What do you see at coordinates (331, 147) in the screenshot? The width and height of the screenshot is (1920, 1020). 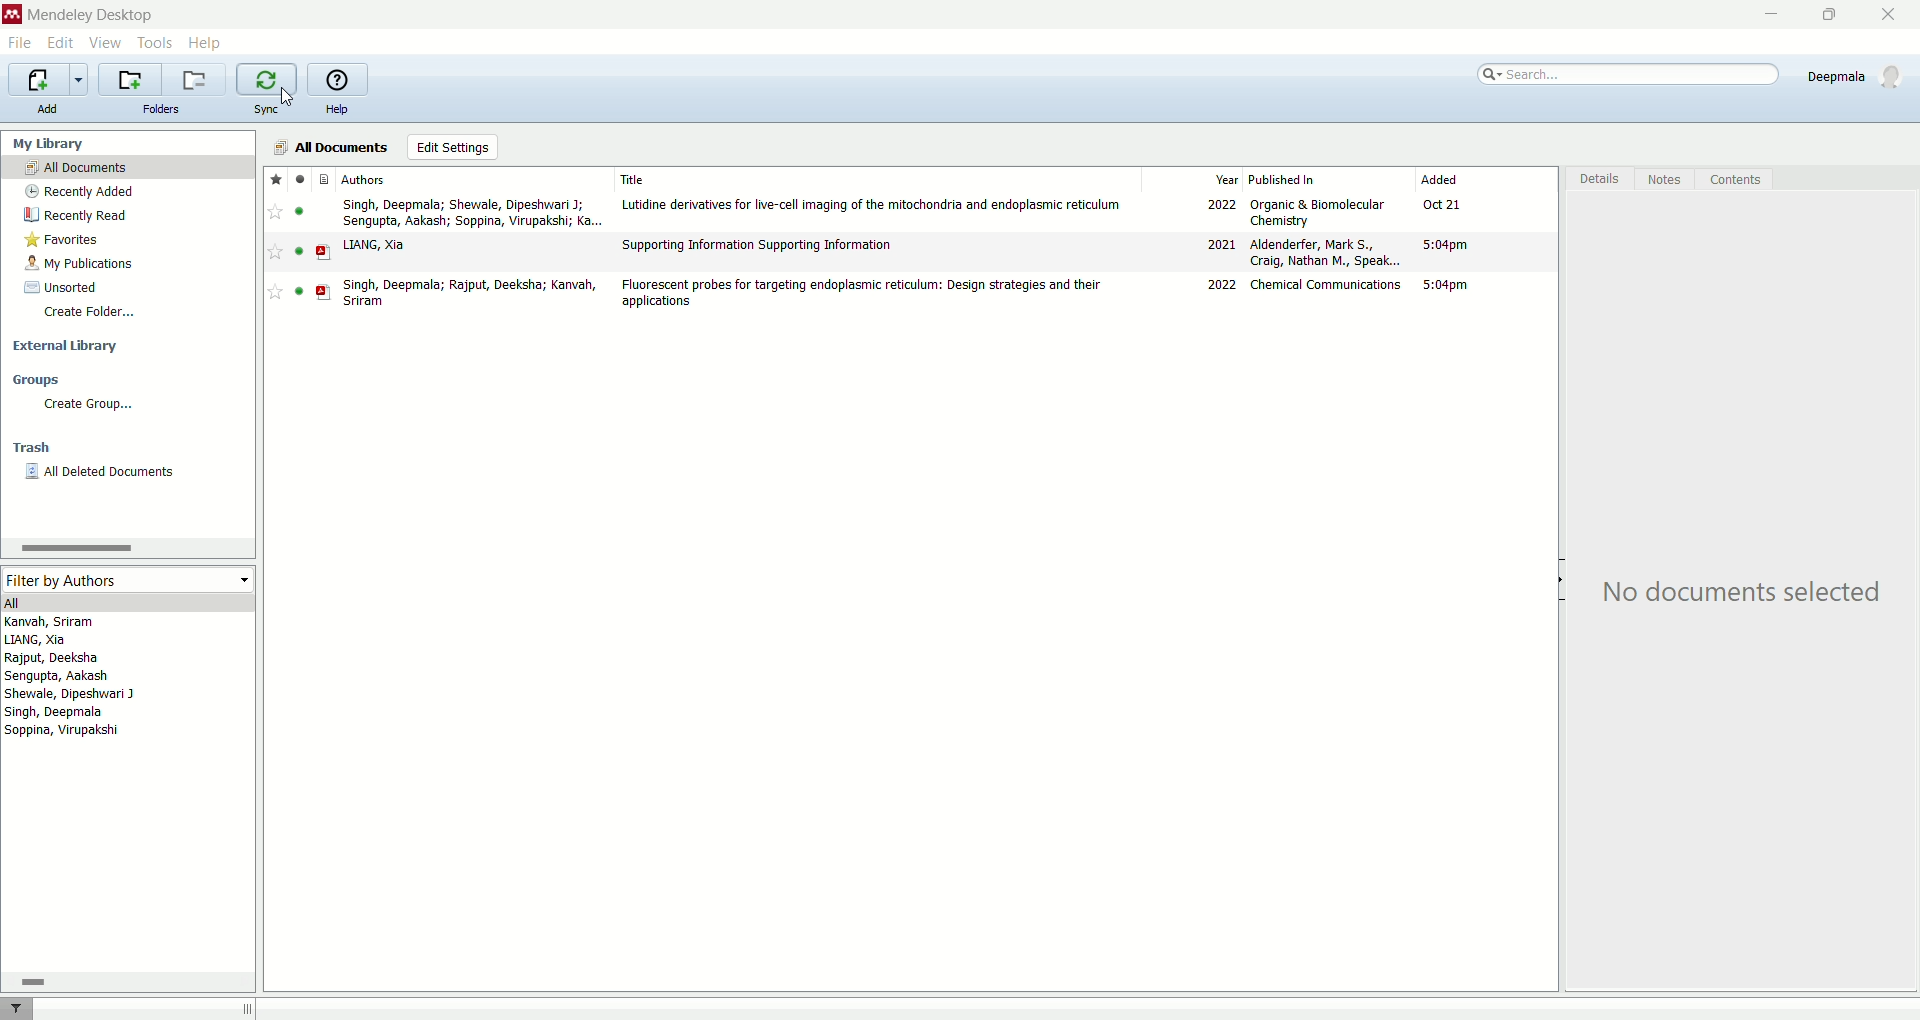 I see `all documents` at bounding box center [331, 147].